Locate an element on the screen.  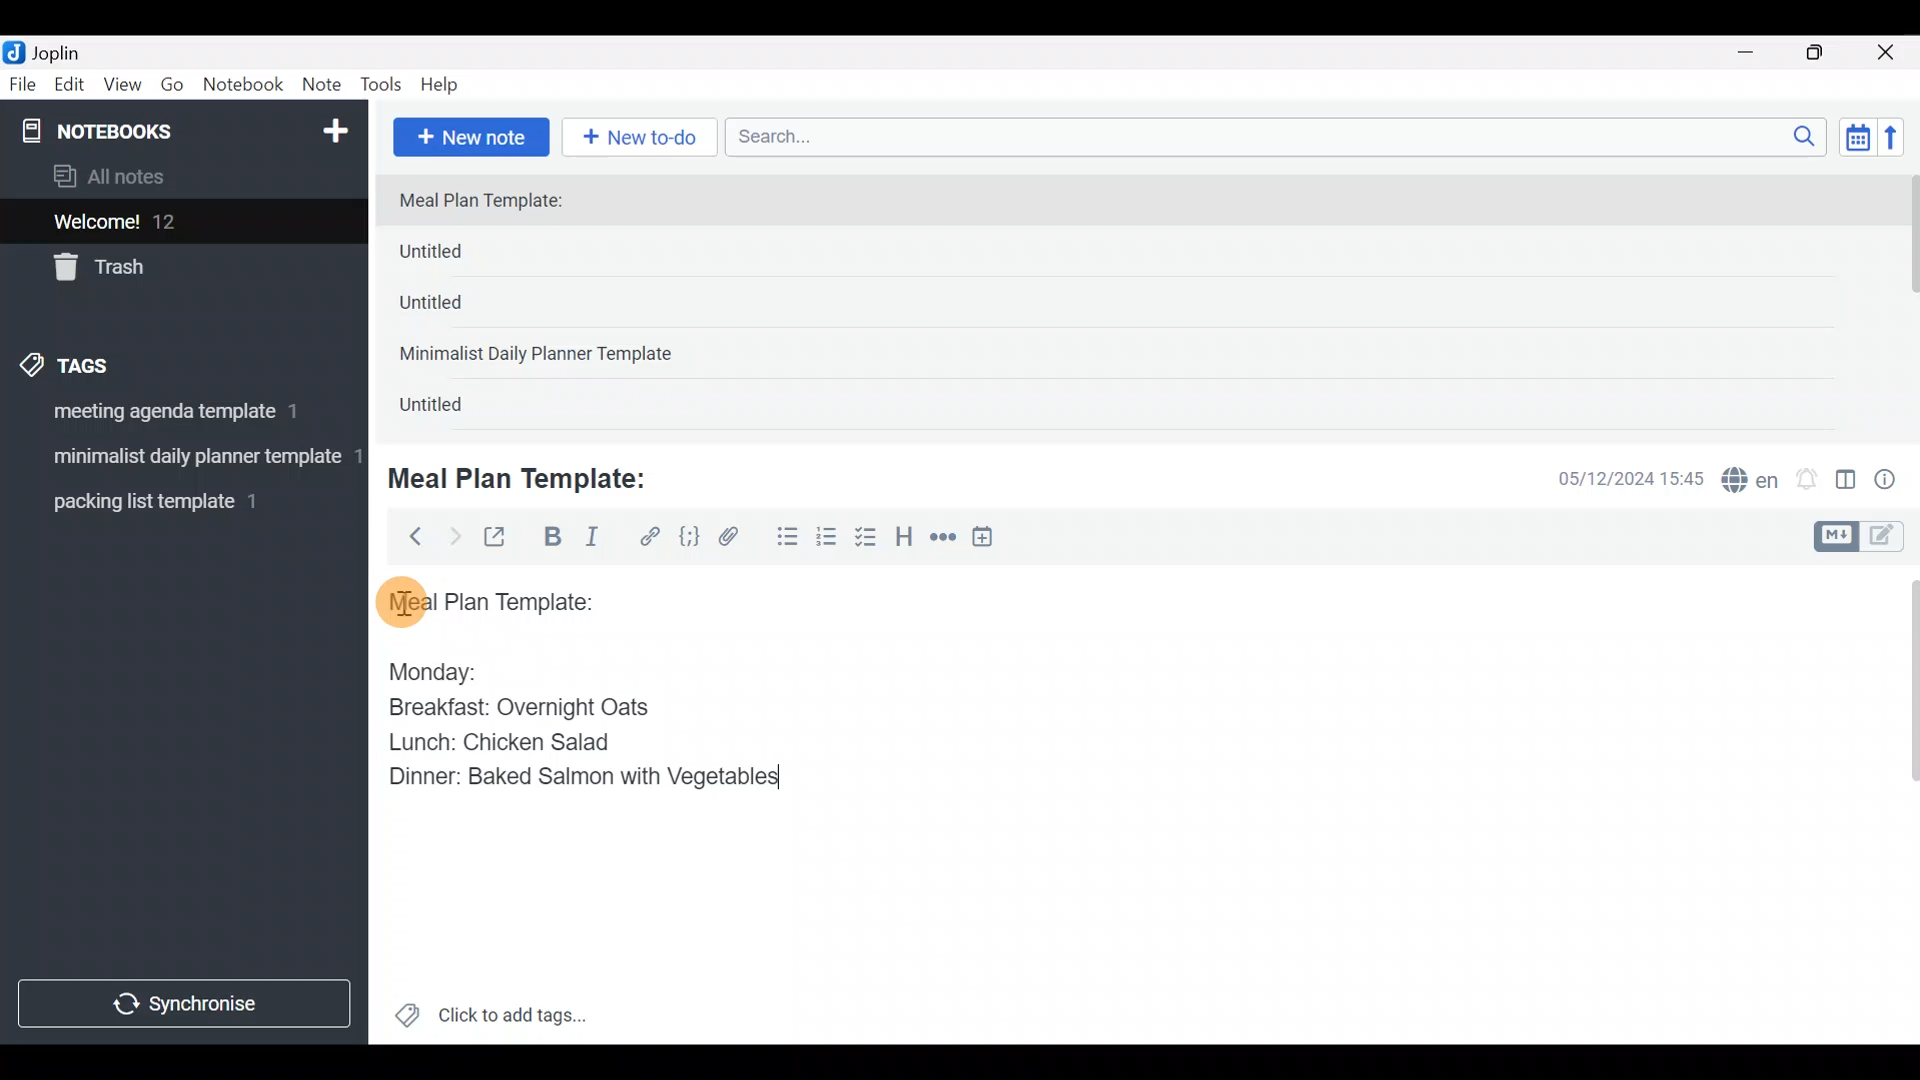
Notebook is located at coordinates (244, 85).